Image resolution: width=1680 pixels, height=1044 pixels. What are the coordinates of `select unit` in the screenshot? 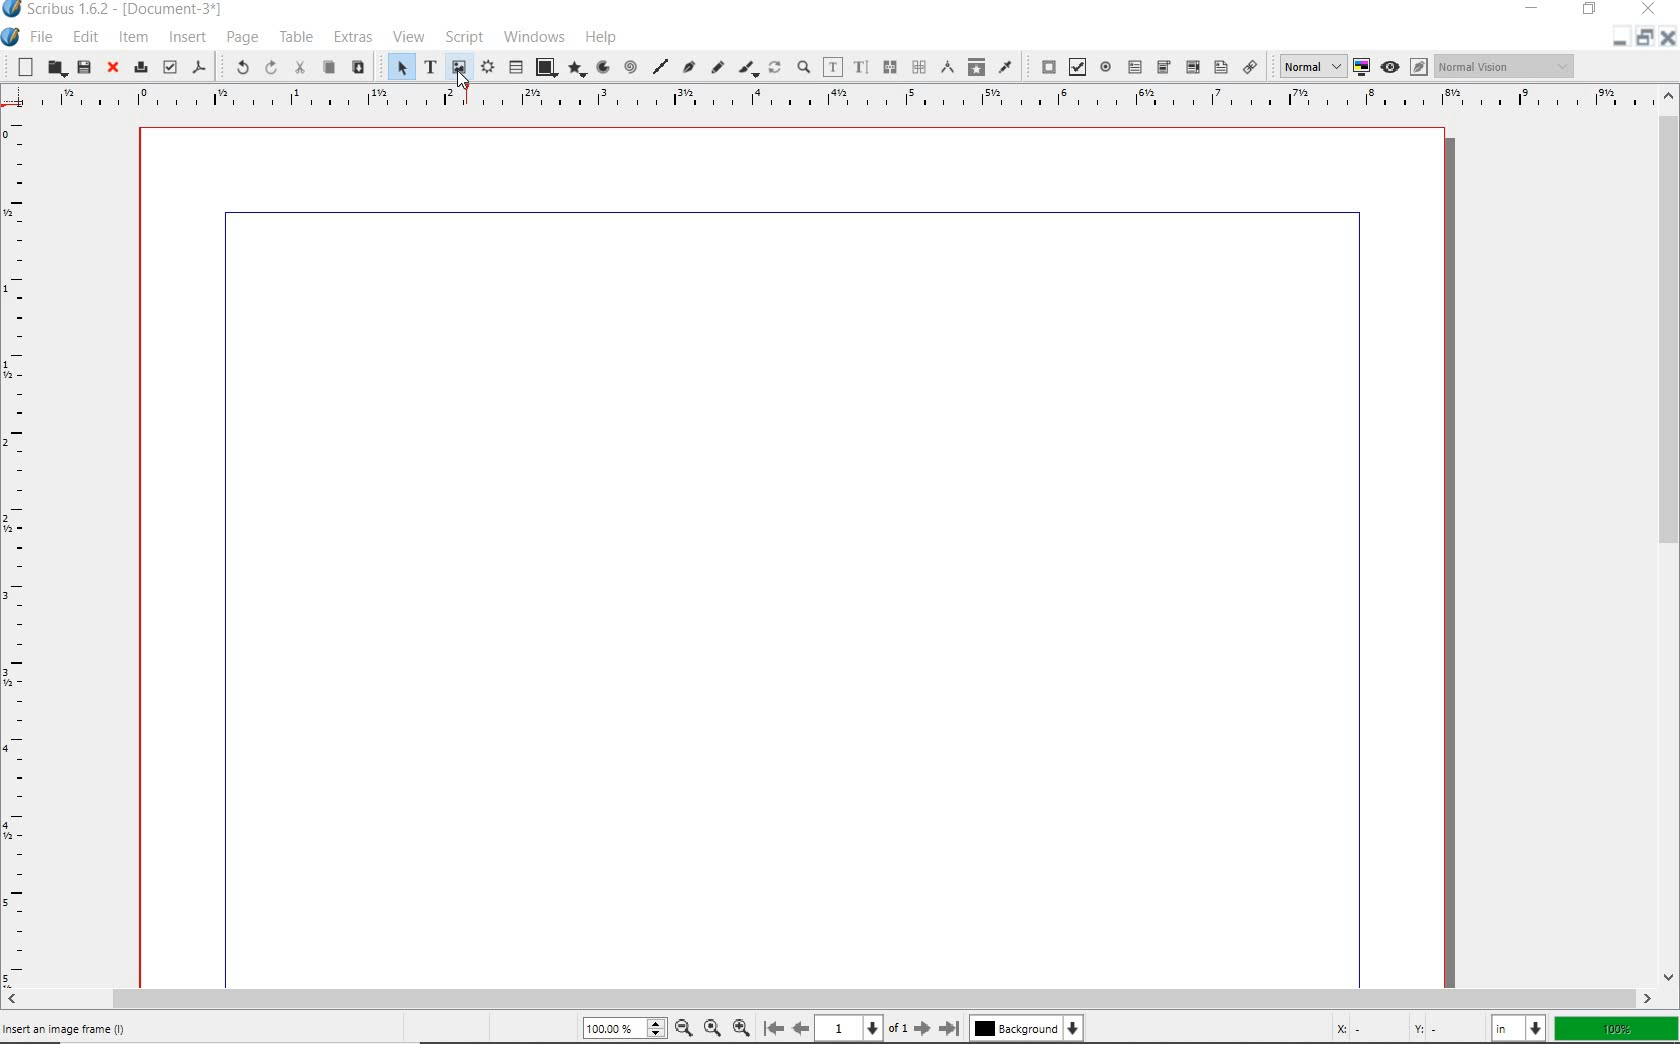 It's located at (1516, 1028).